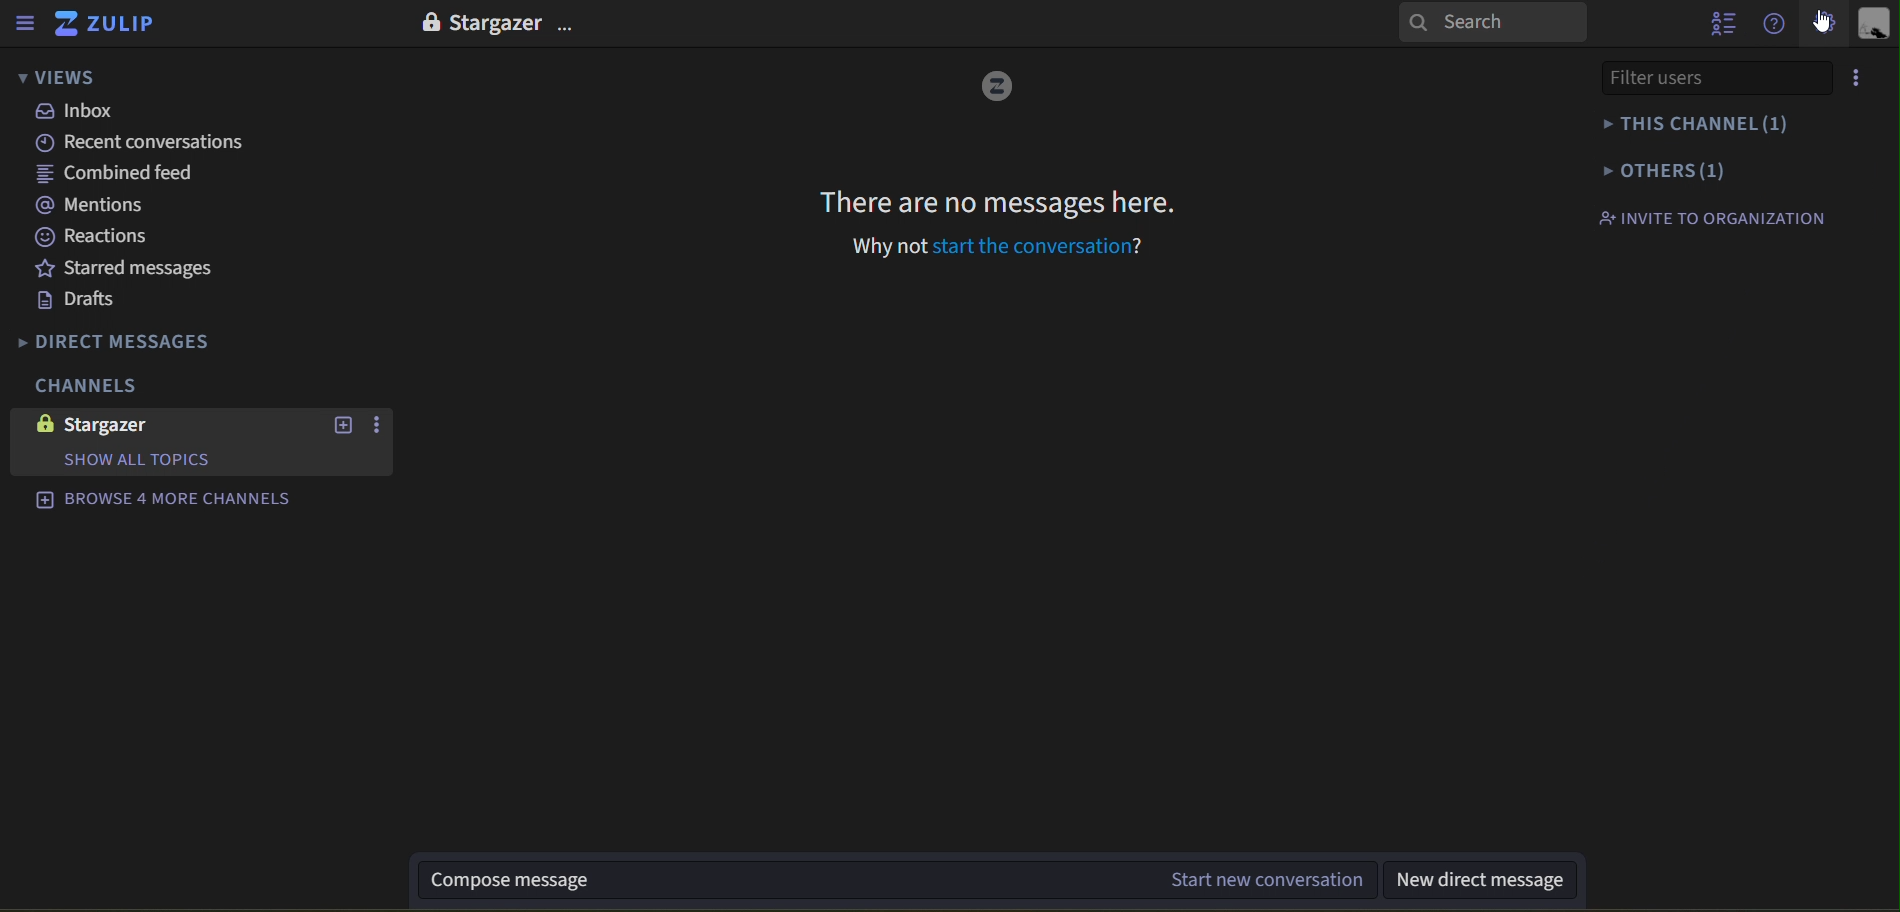 The image size is (1900, 912). What do you see at coordinates (1722, 23) in the screenshot?
I see `hide user list` at bounding box center [1722, 23].